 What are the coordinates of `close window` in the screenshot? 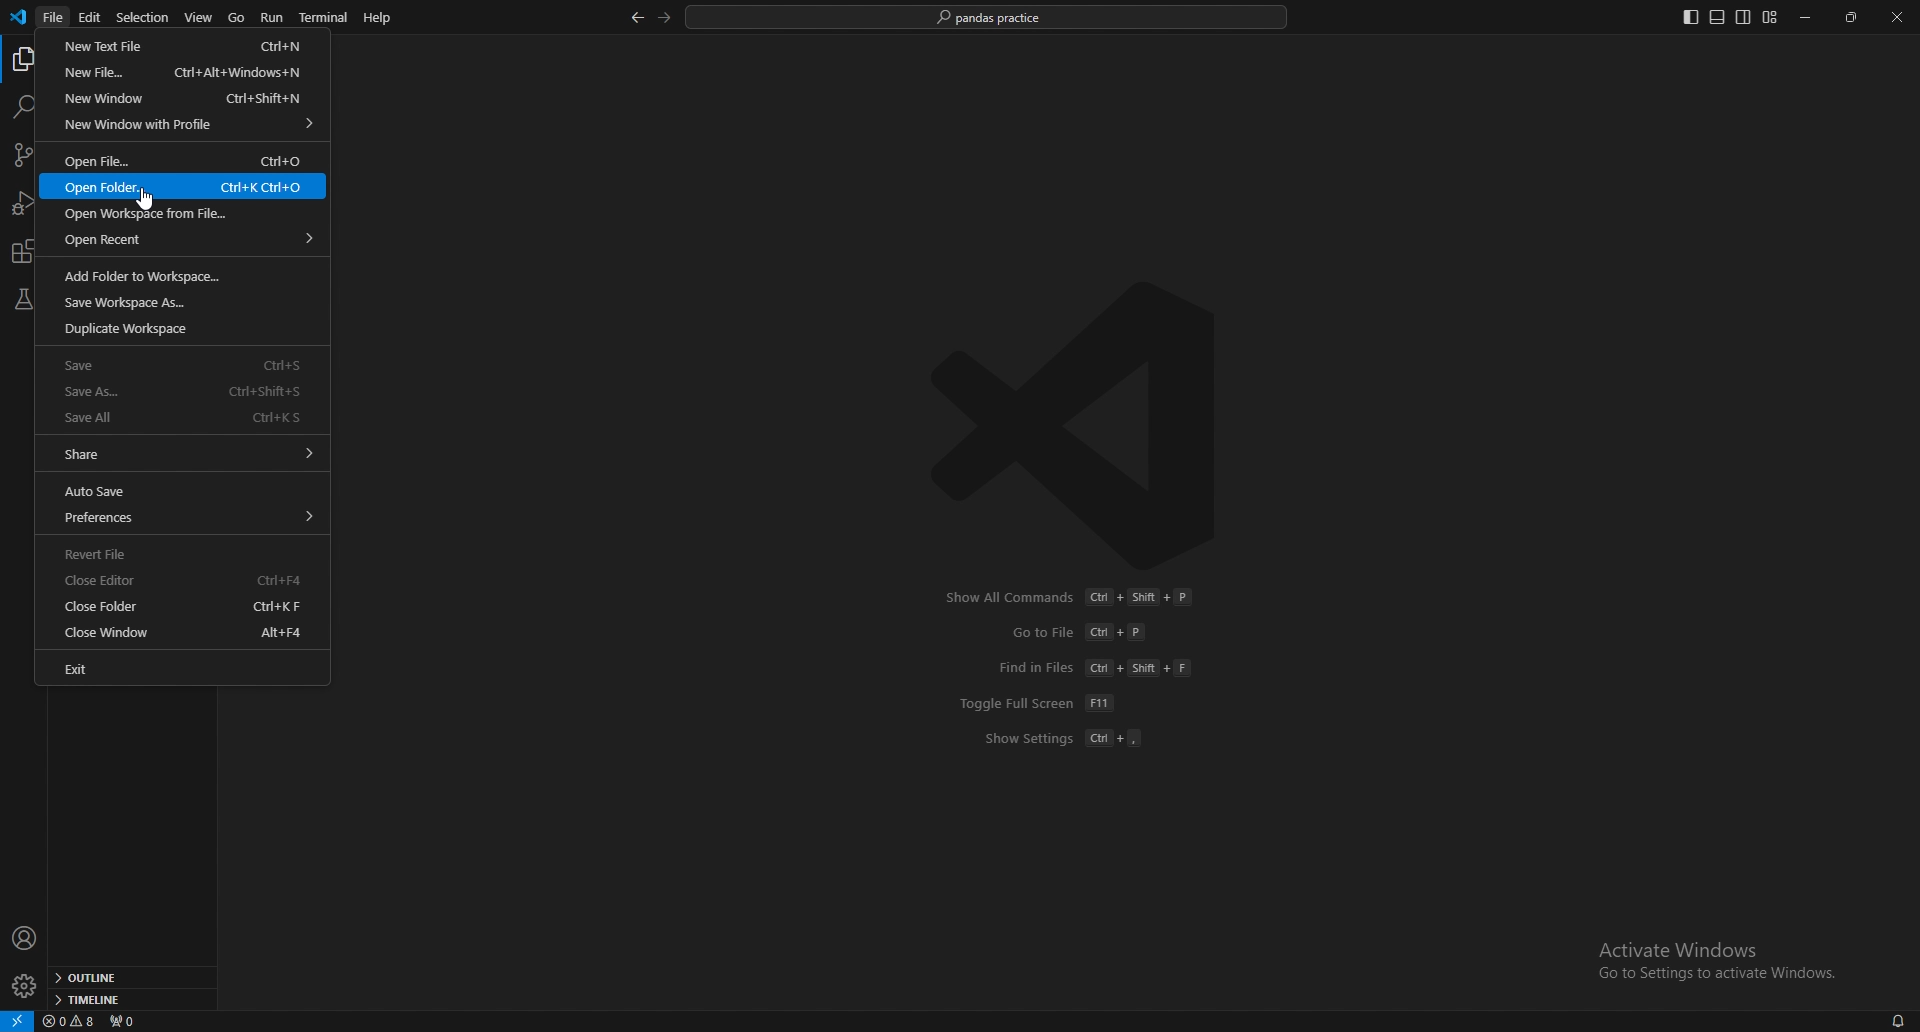 It's located at (184, 632).